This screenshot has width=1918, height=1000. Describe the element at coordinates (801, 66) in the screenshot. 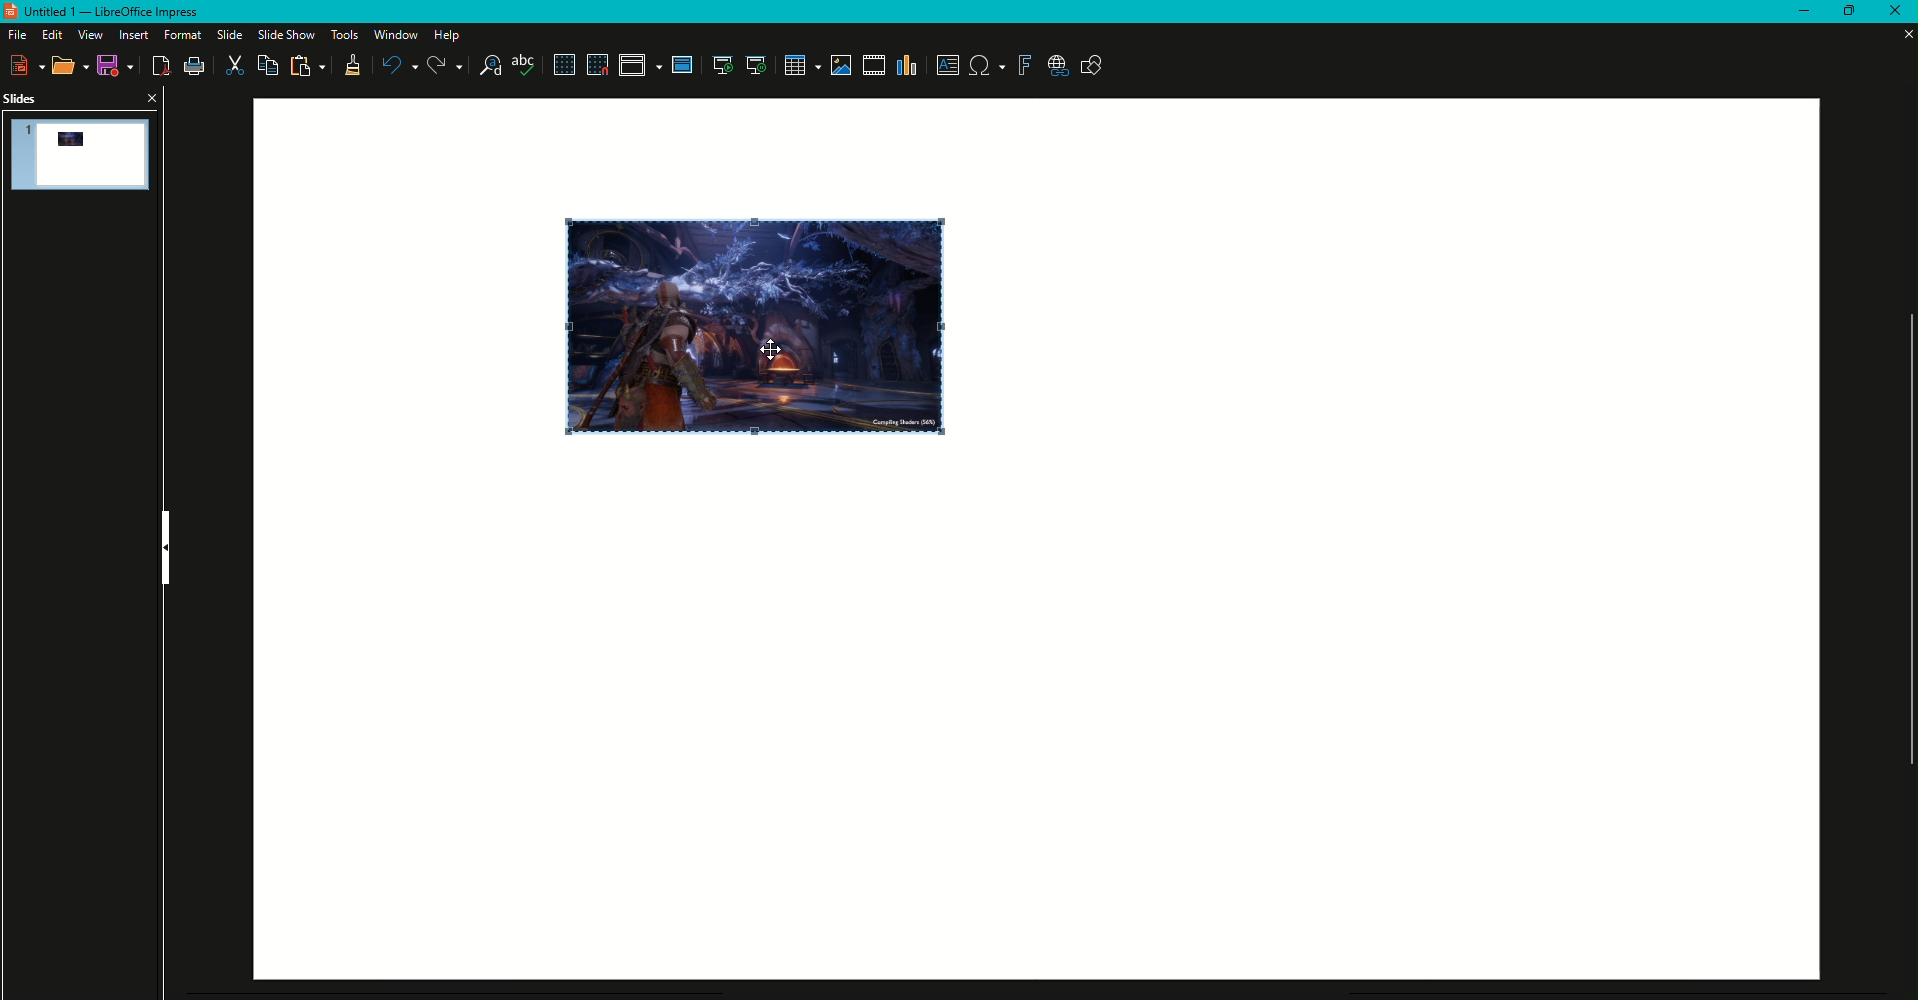

I see `Table` at that location.